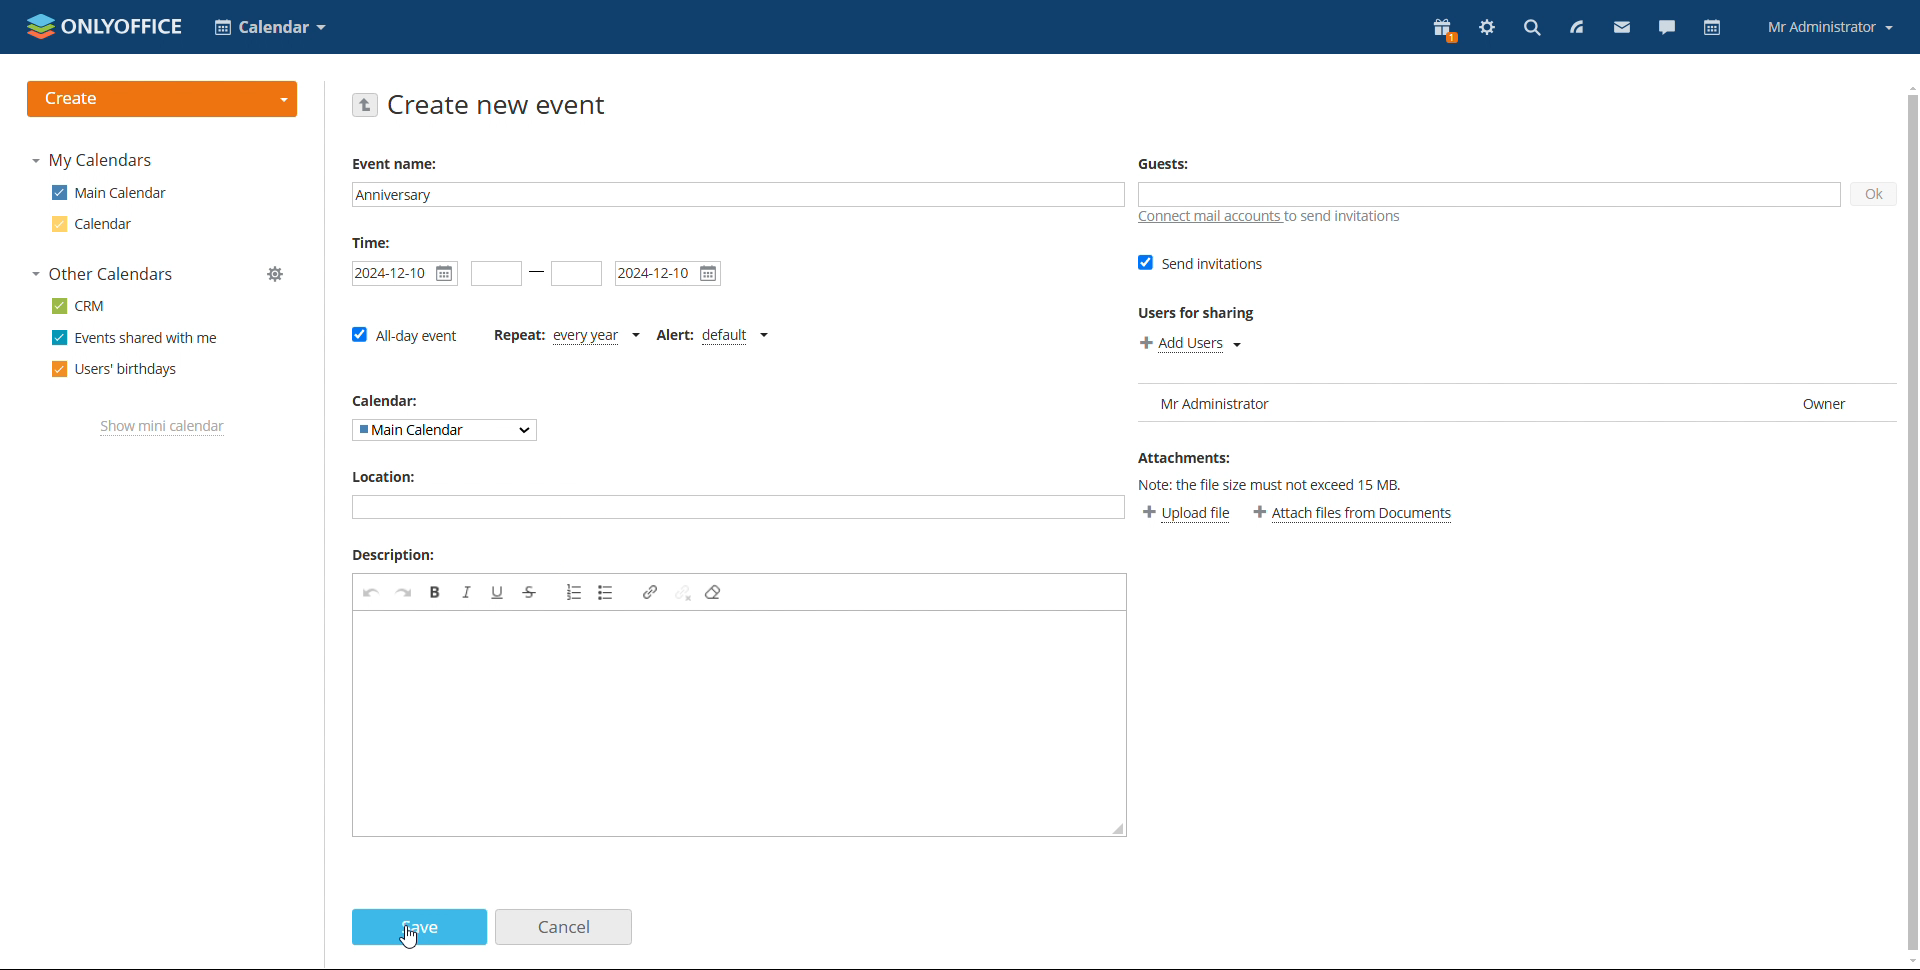 The height and width of the screenshot is (970, 1920). What do you see at coordinates (403, 334) in the screenshot?
I see `all-day event checkbox` at bounding box center [403, 334].